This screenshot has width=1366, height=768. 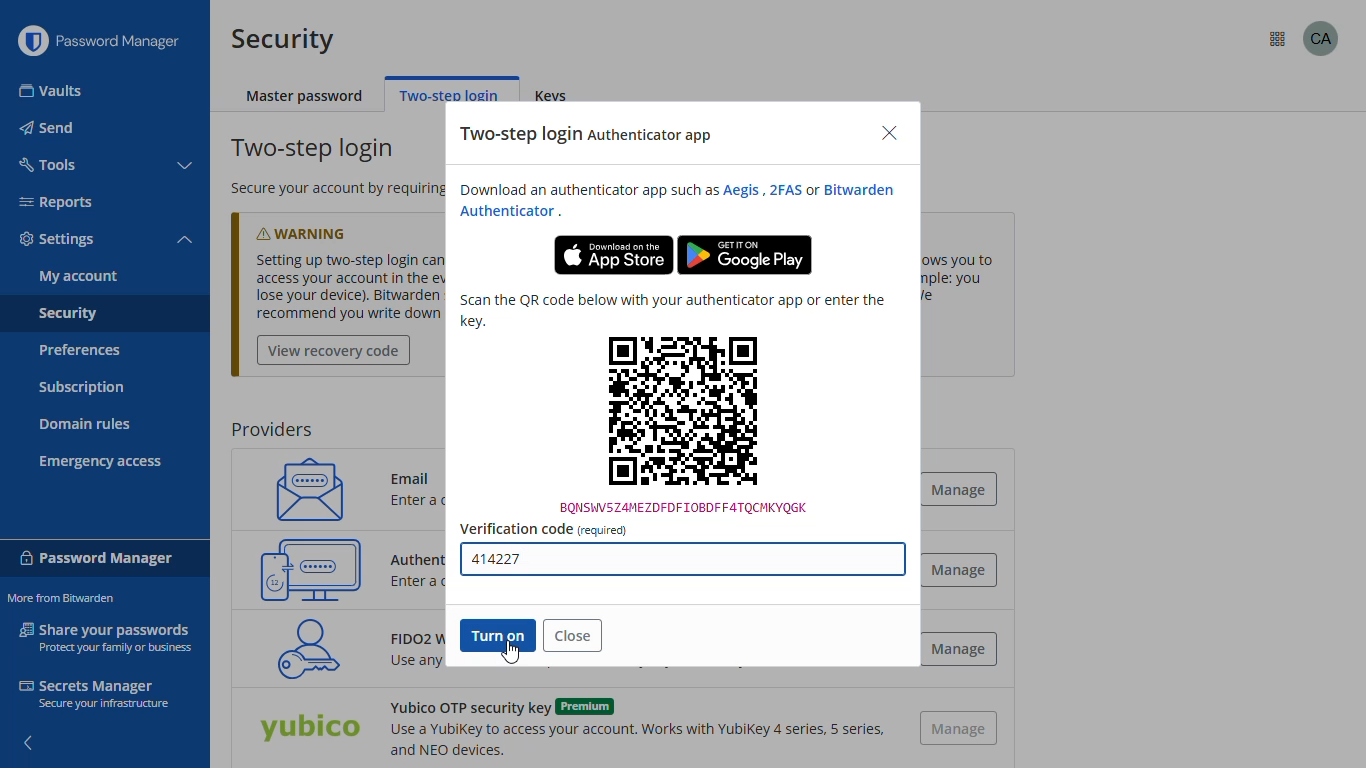 I want to click on Yubico OTP security key (Premium)Use a YubiKey to access your account. Works with Yubikey 4 series, 5 series,and NEO devices., so click(x=634, y=728).